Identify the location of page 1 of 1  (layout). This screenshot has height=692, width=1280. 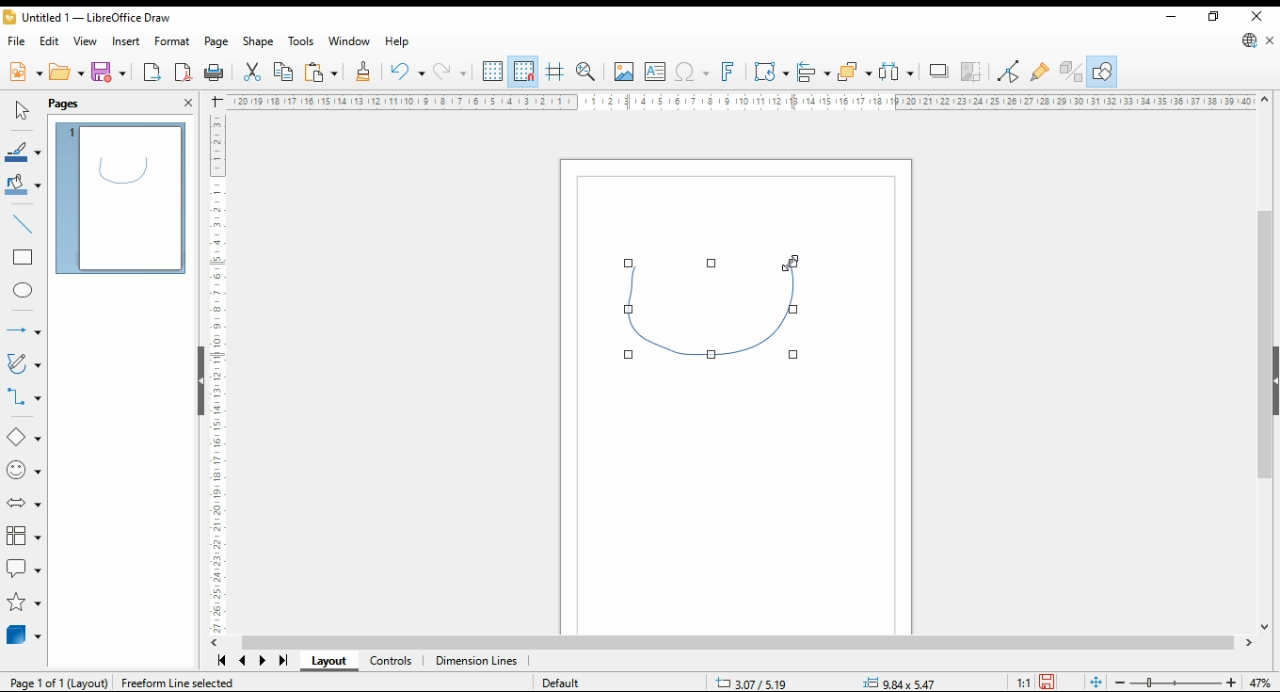
(60, 682).